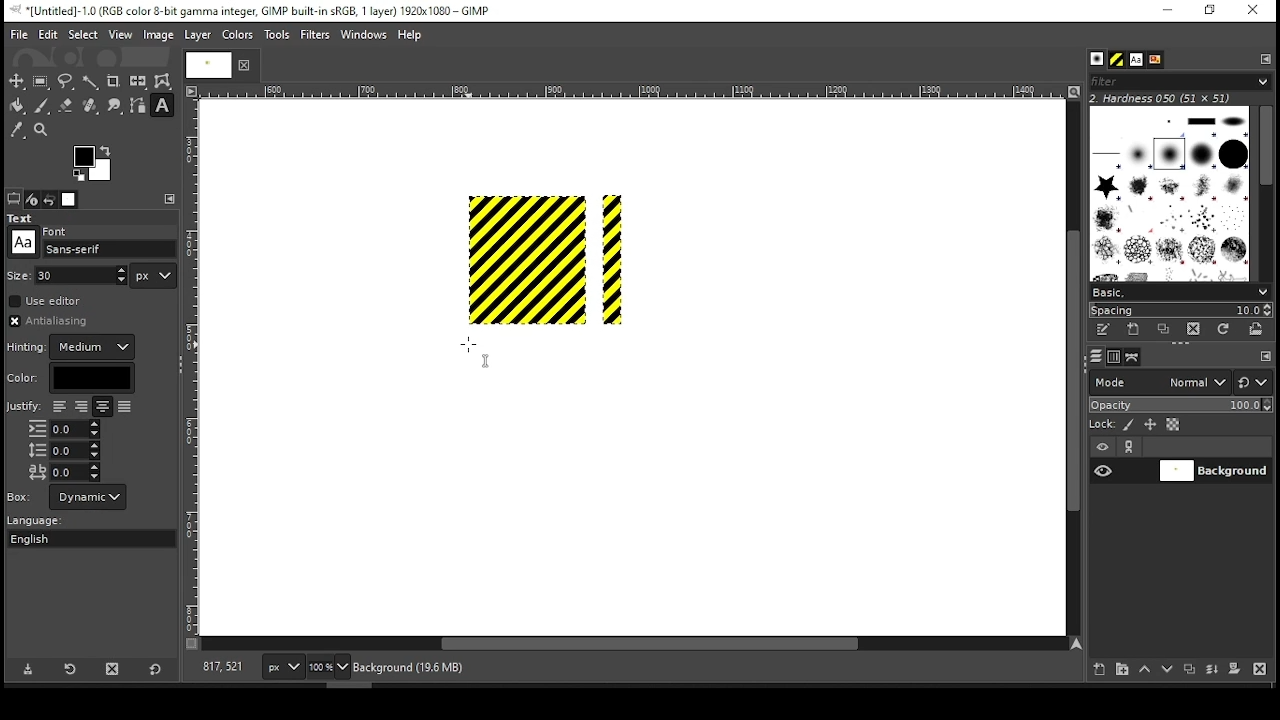  I want to click on scroll bar, so click(1071, 367).